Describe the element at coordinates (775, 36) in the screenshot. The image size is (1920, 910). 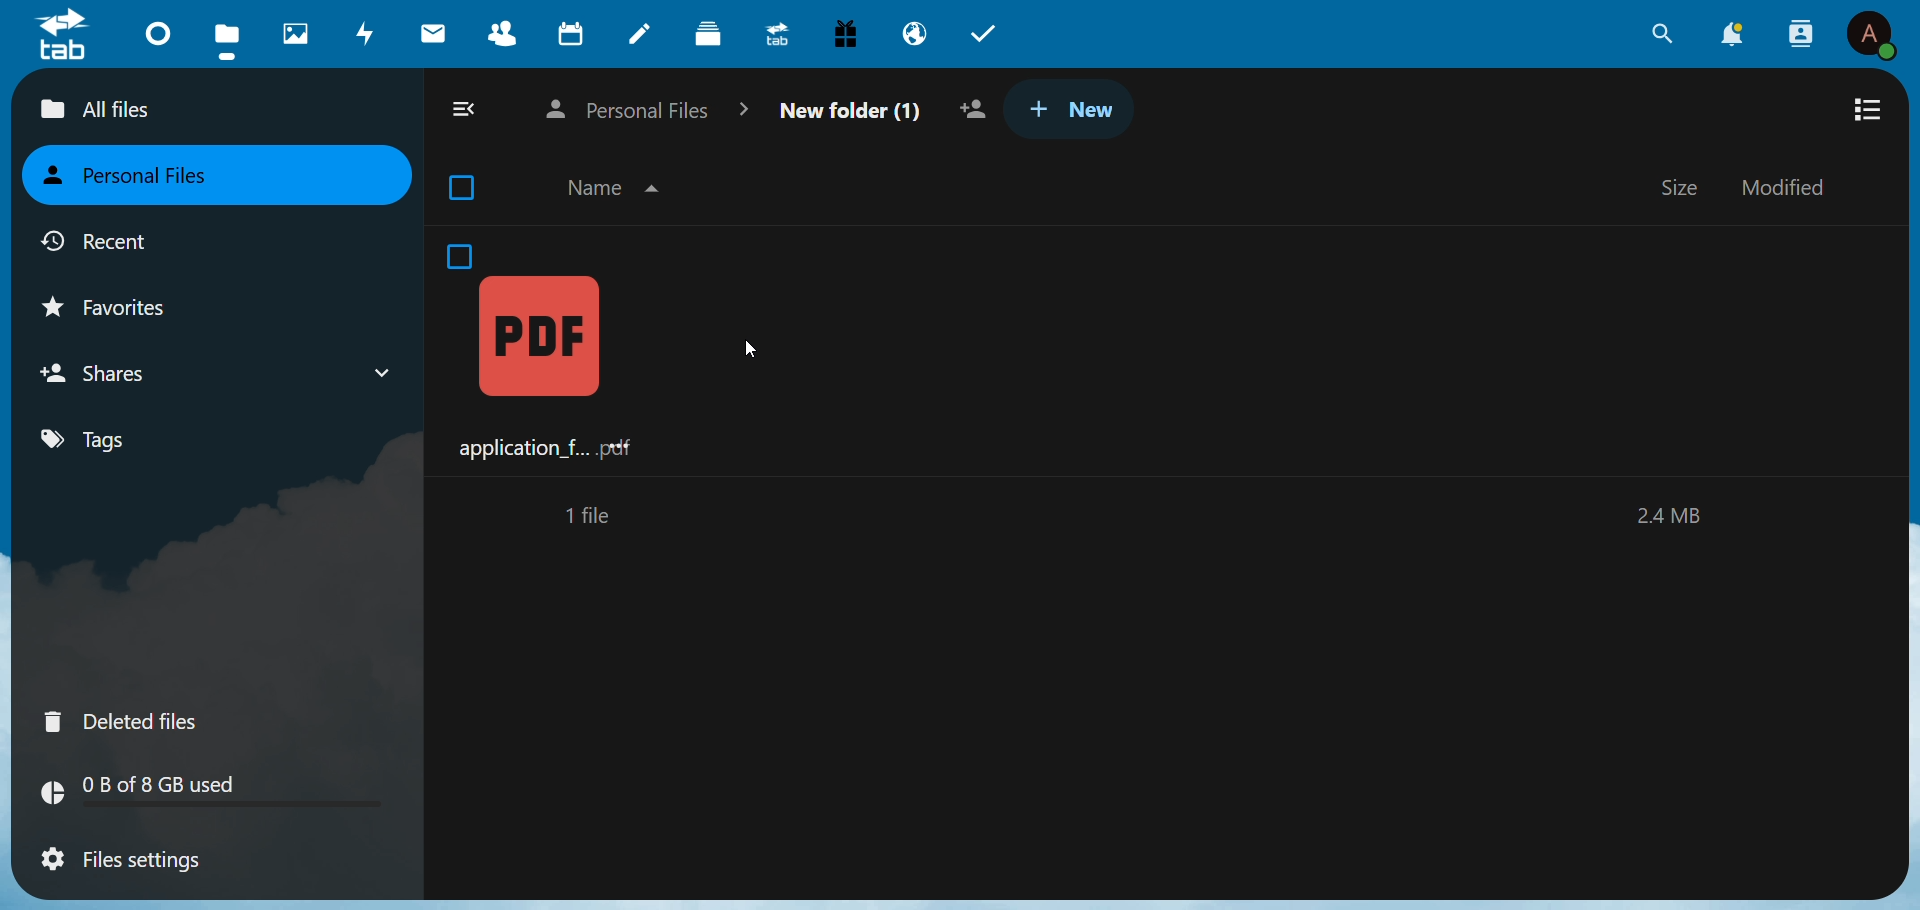
I see `upgrade` at that location.